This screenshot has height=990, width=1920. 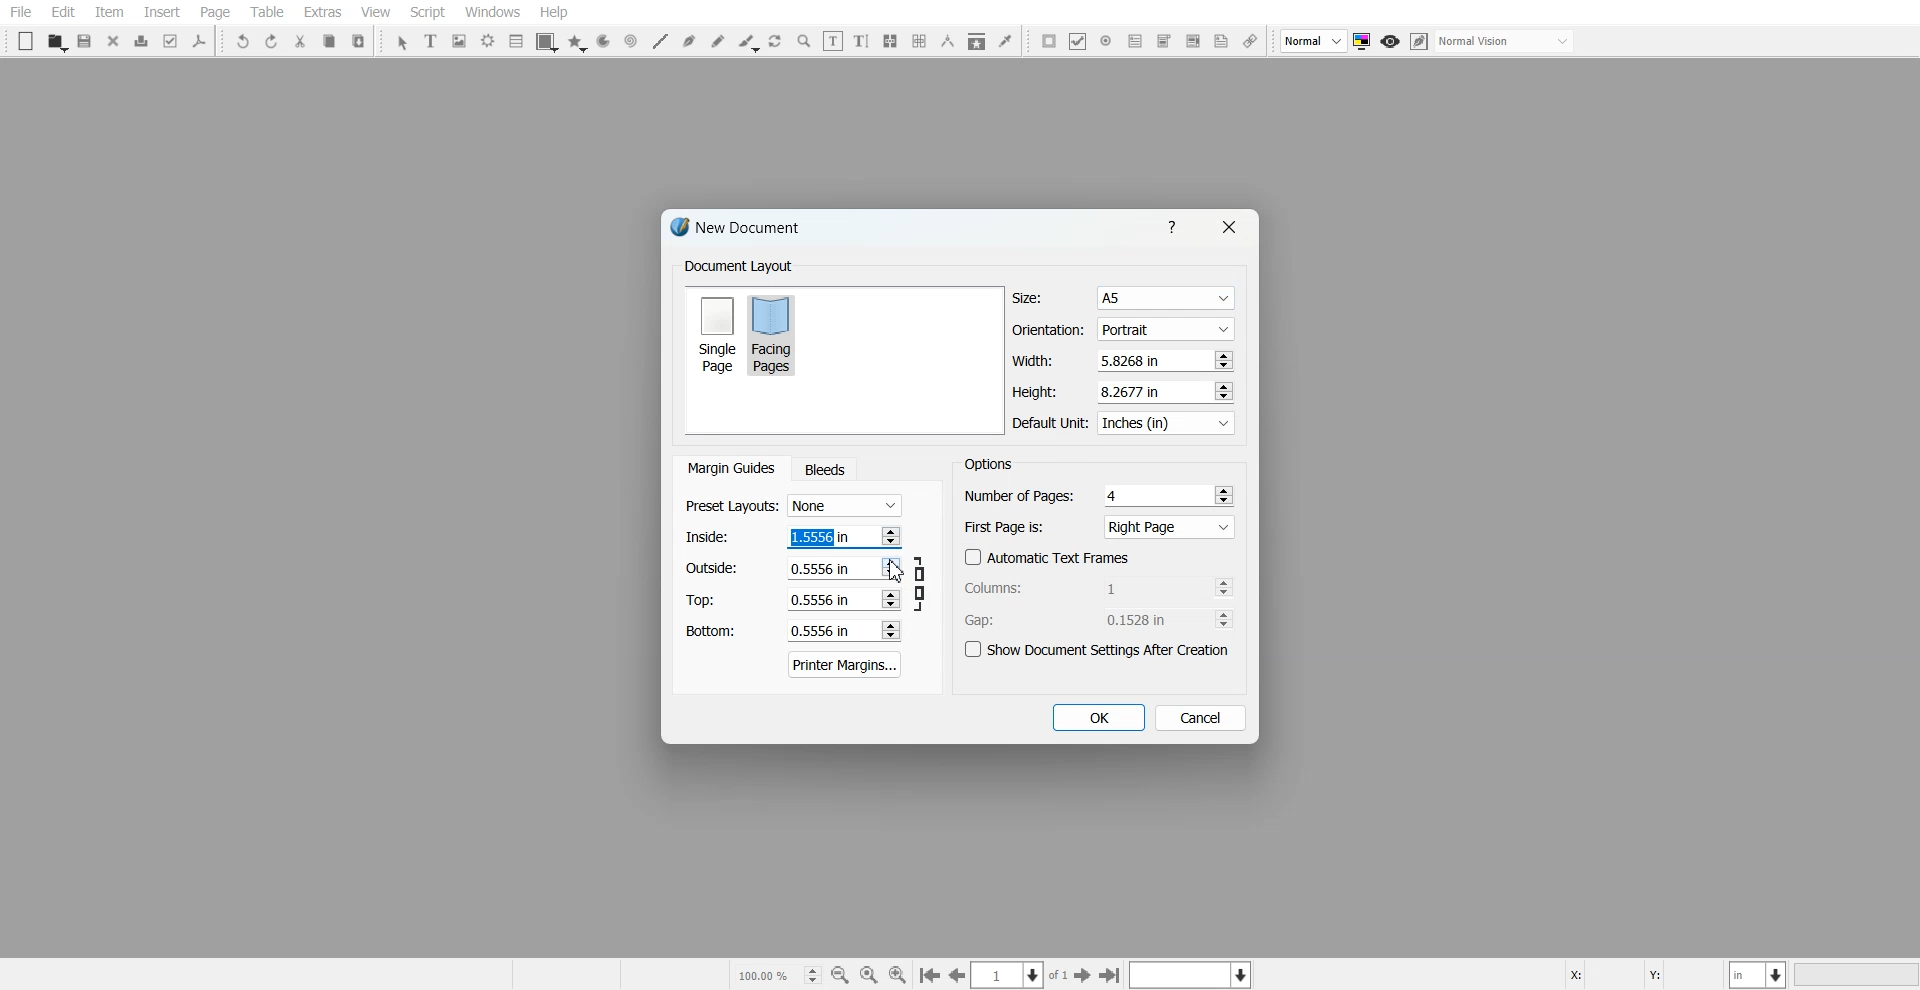 I want to click on Cursor, so click(x=897, y=570).